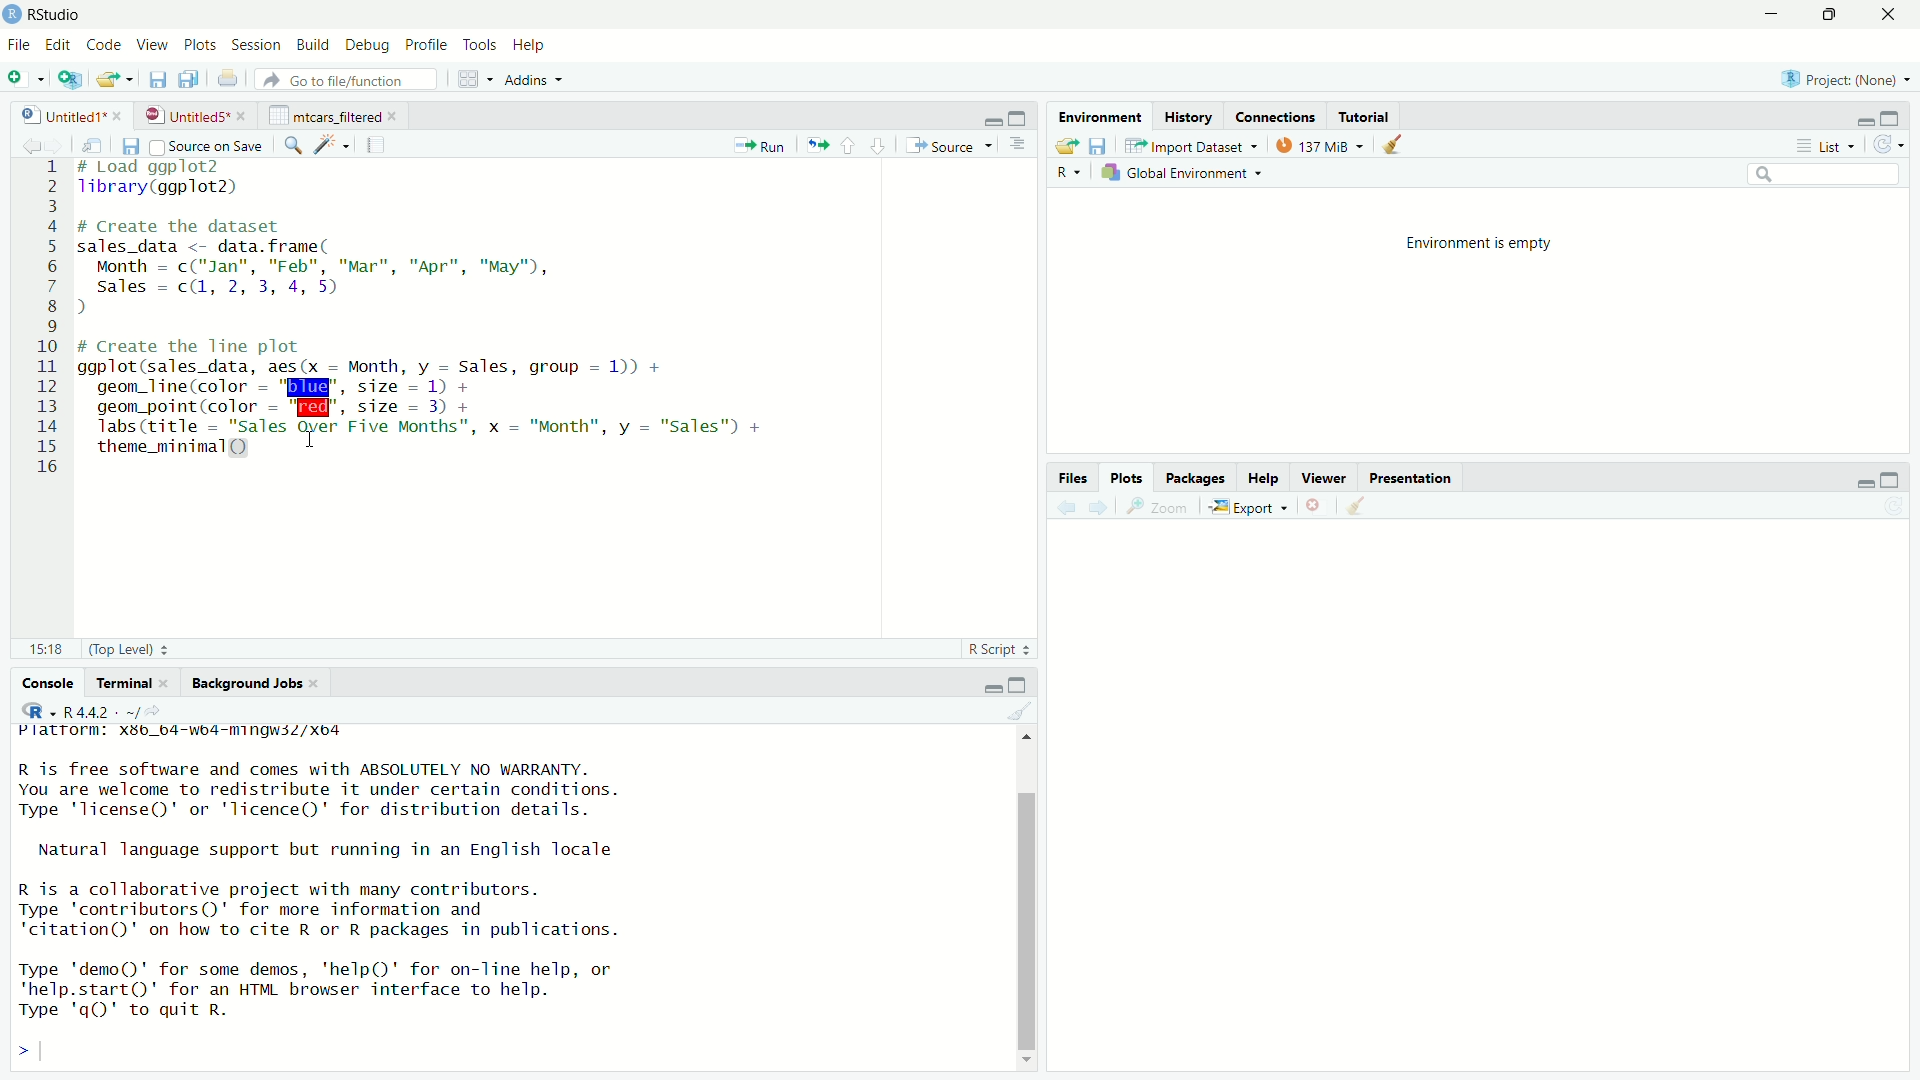  I want to click on Export, so click(1247, 508).